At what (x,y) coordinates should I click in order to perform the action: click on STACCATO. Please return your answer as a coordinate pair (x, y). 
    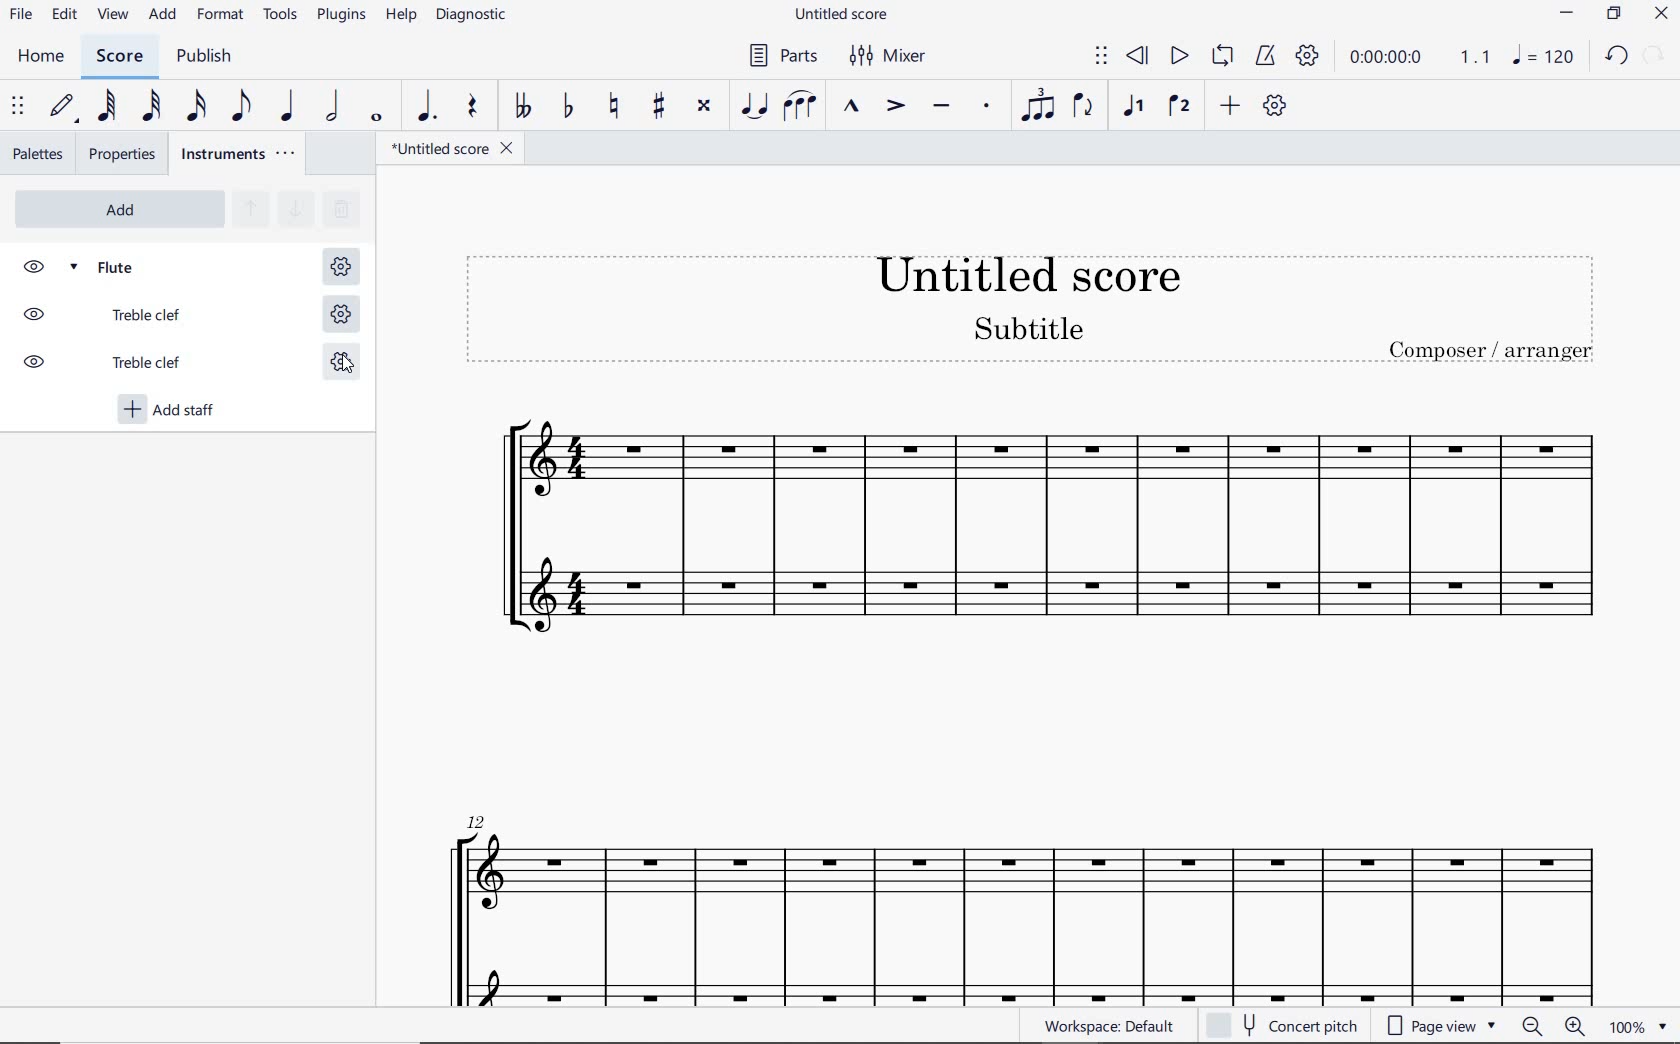
    Looking at the image, I should click on (984, 106).